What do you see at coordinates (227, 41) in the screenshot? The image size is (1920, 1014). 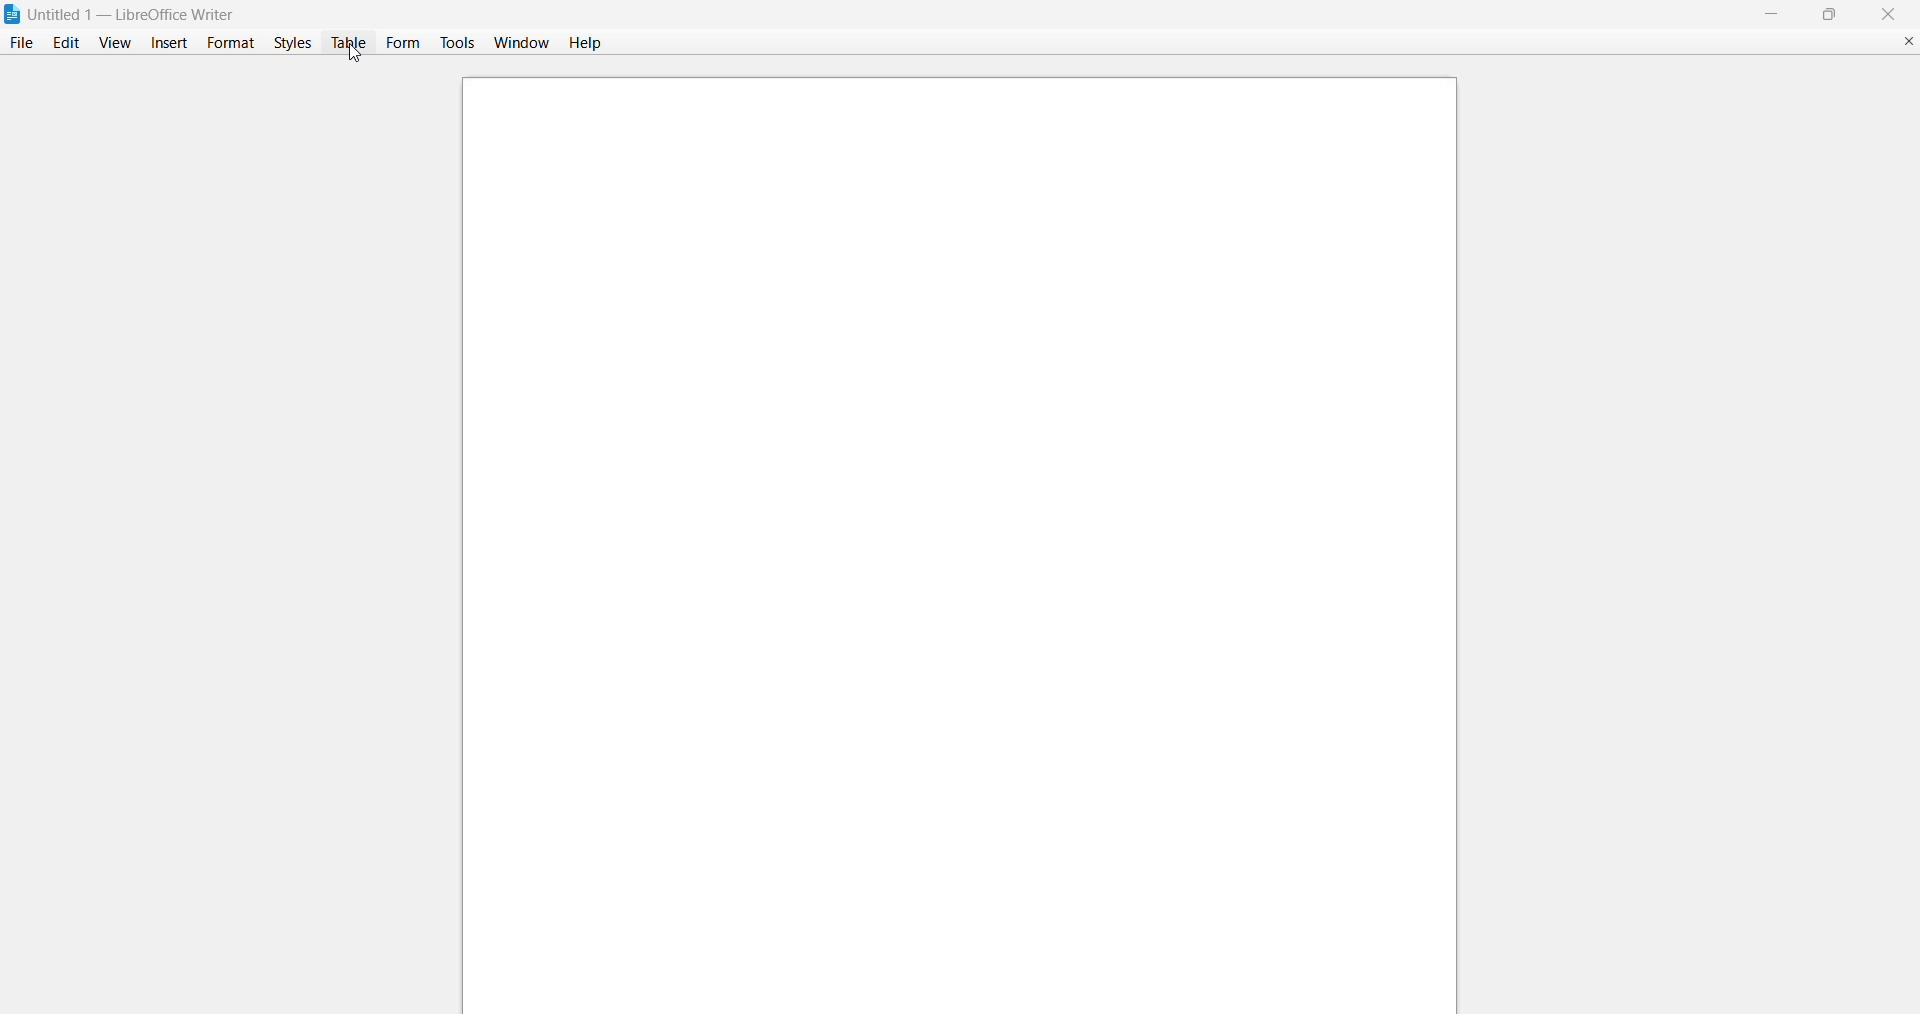 I see `format` at bounding box center [227, 41].